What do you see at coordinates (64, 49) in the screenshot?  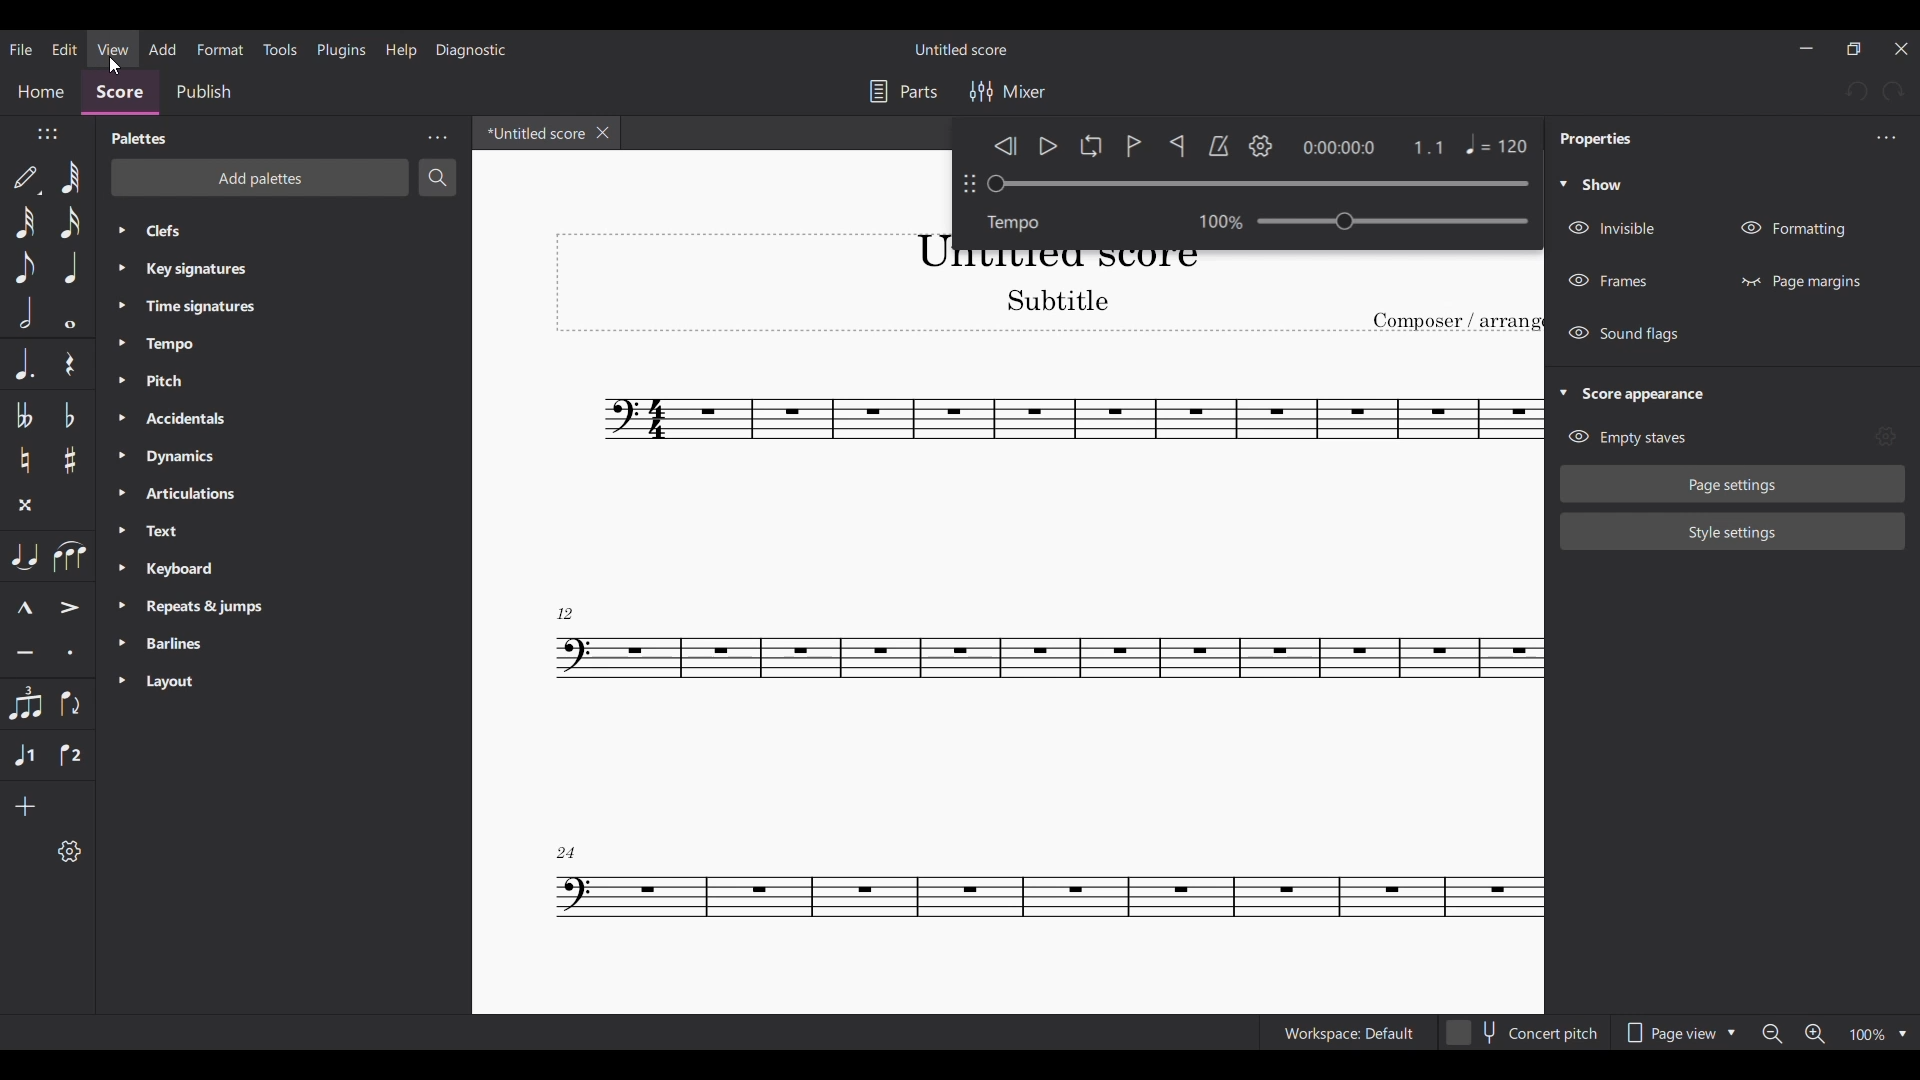 I see `Edit` at bounding box center [64, 49].